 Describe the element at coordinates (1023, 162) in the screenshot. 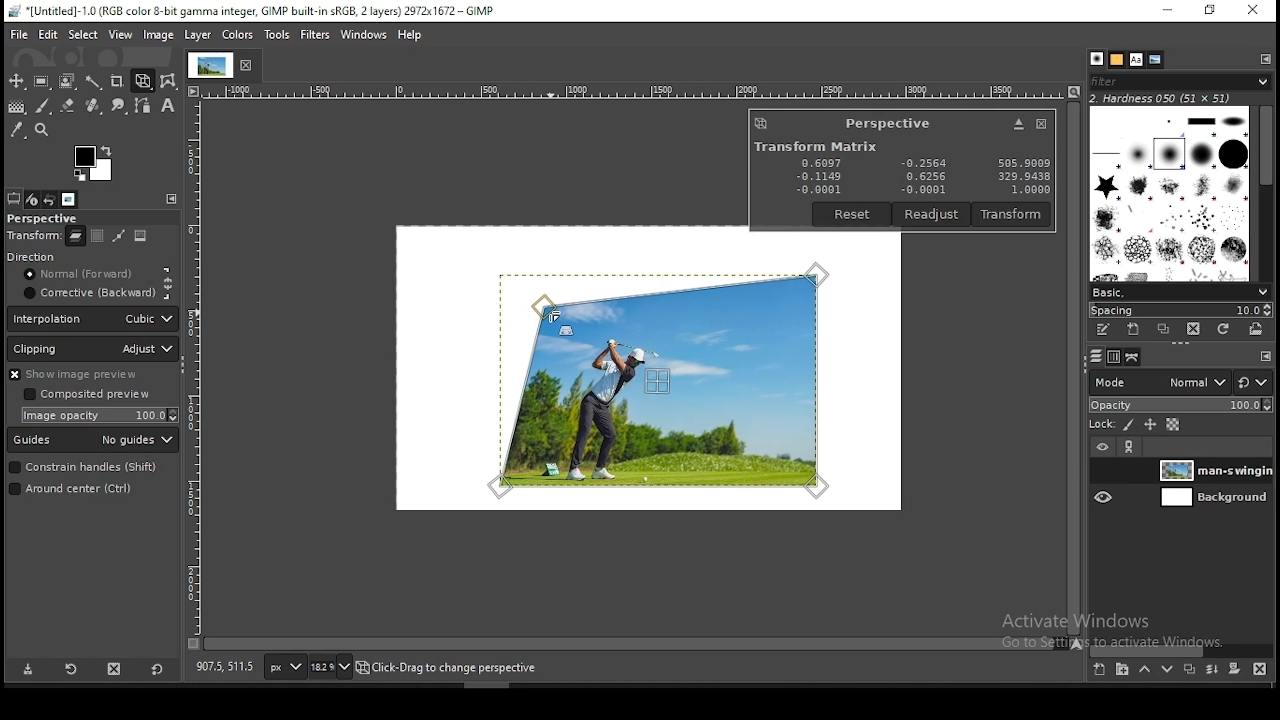

I see `505.9009` at that location.